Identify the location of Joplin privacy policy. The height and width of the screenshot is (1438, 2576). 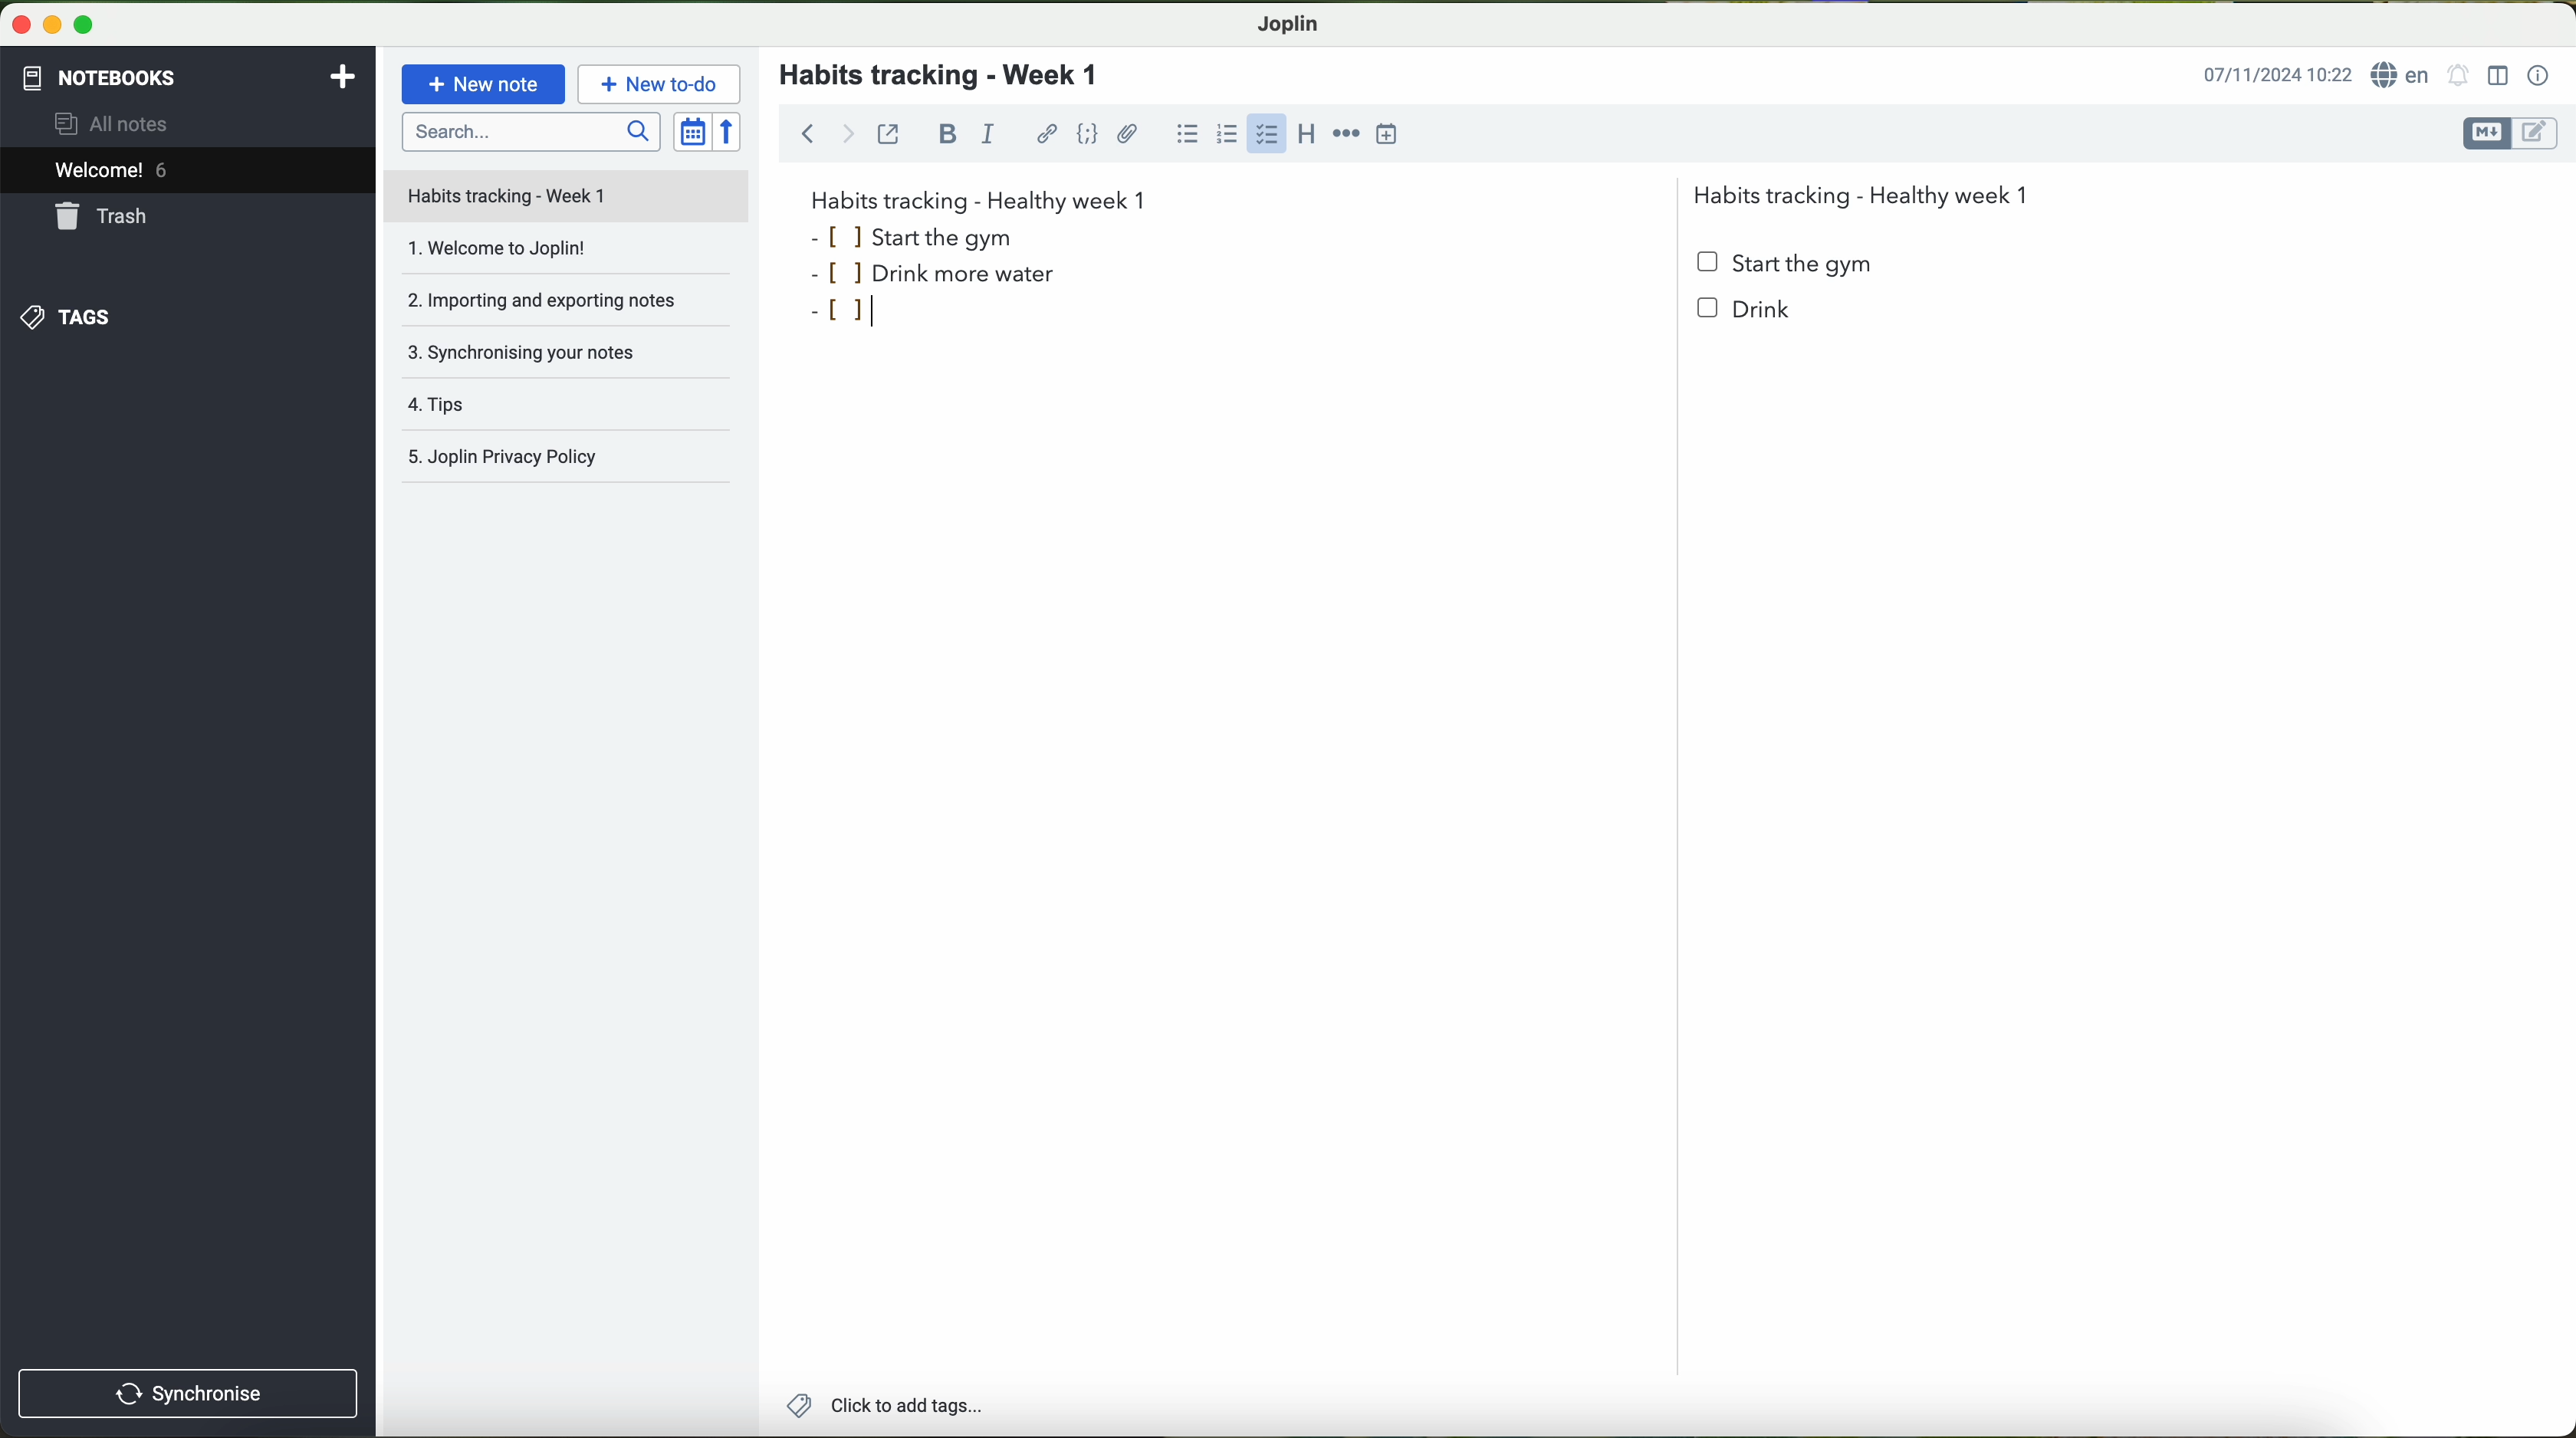
(568, 460).